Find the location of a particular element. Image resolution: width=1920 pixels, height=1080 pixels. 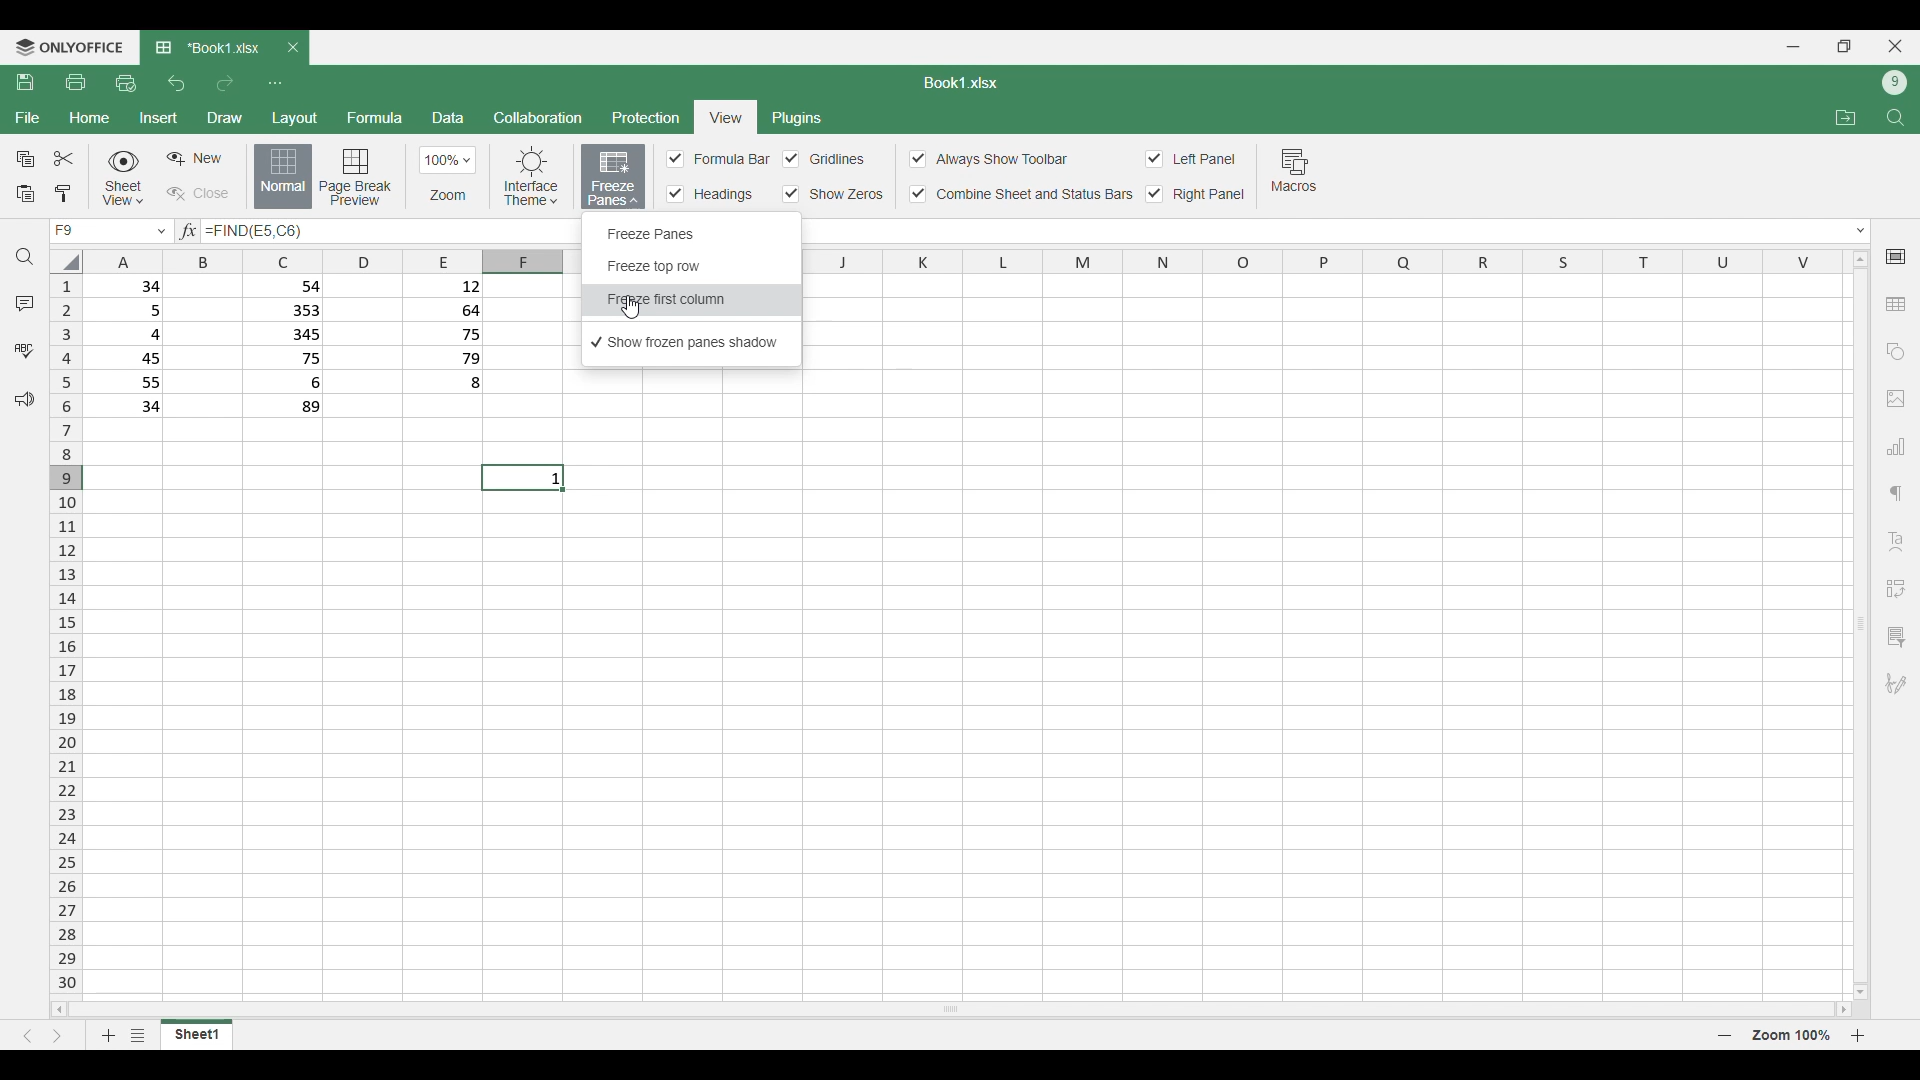

row 1: 34  54 12   row 2: 5 353 64    row 3: 4  345  75  row 4: 45  75  79  row 5: 55  6  8  row 6:  34   89 is located at coordinates (308, 354).